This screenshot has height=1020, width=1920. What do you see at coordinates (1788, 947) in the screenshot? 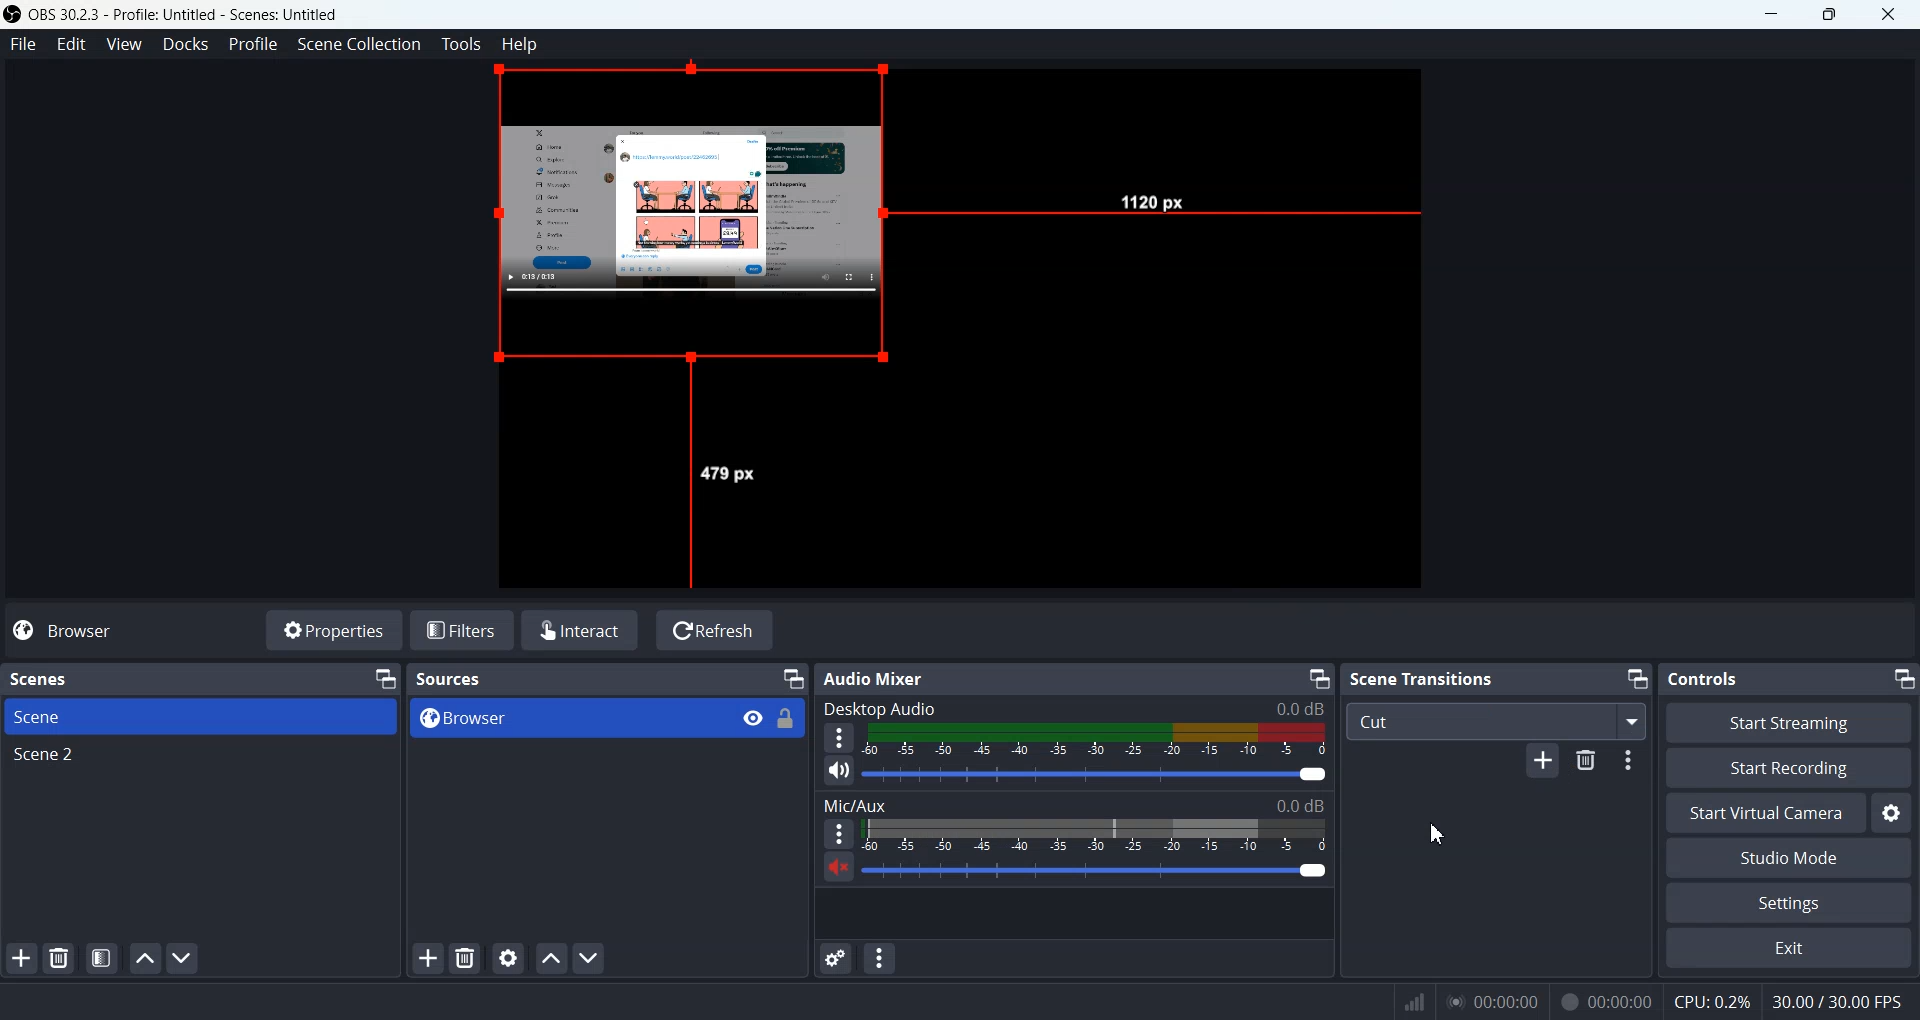
I see `Exit` at bounding box center [1788, 947].